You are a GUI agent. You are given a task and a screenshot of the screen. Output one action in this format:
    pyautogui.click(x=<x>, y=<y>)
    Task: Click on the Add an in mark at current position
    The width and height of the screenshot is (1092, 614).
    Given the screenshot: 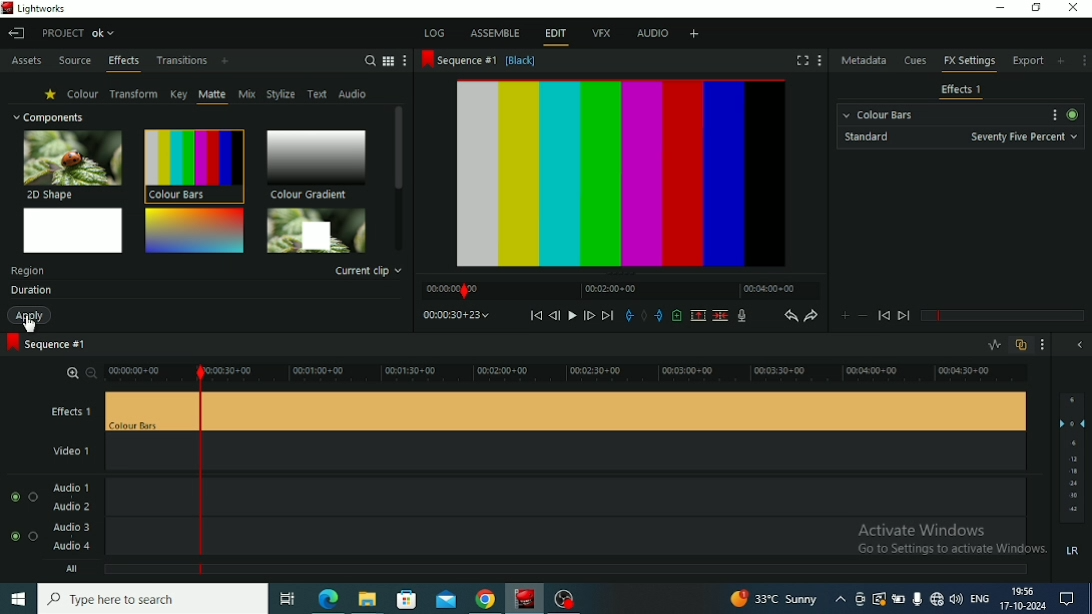 What is the action you would take?
    pyautogui.click(x=629, y=315)
    